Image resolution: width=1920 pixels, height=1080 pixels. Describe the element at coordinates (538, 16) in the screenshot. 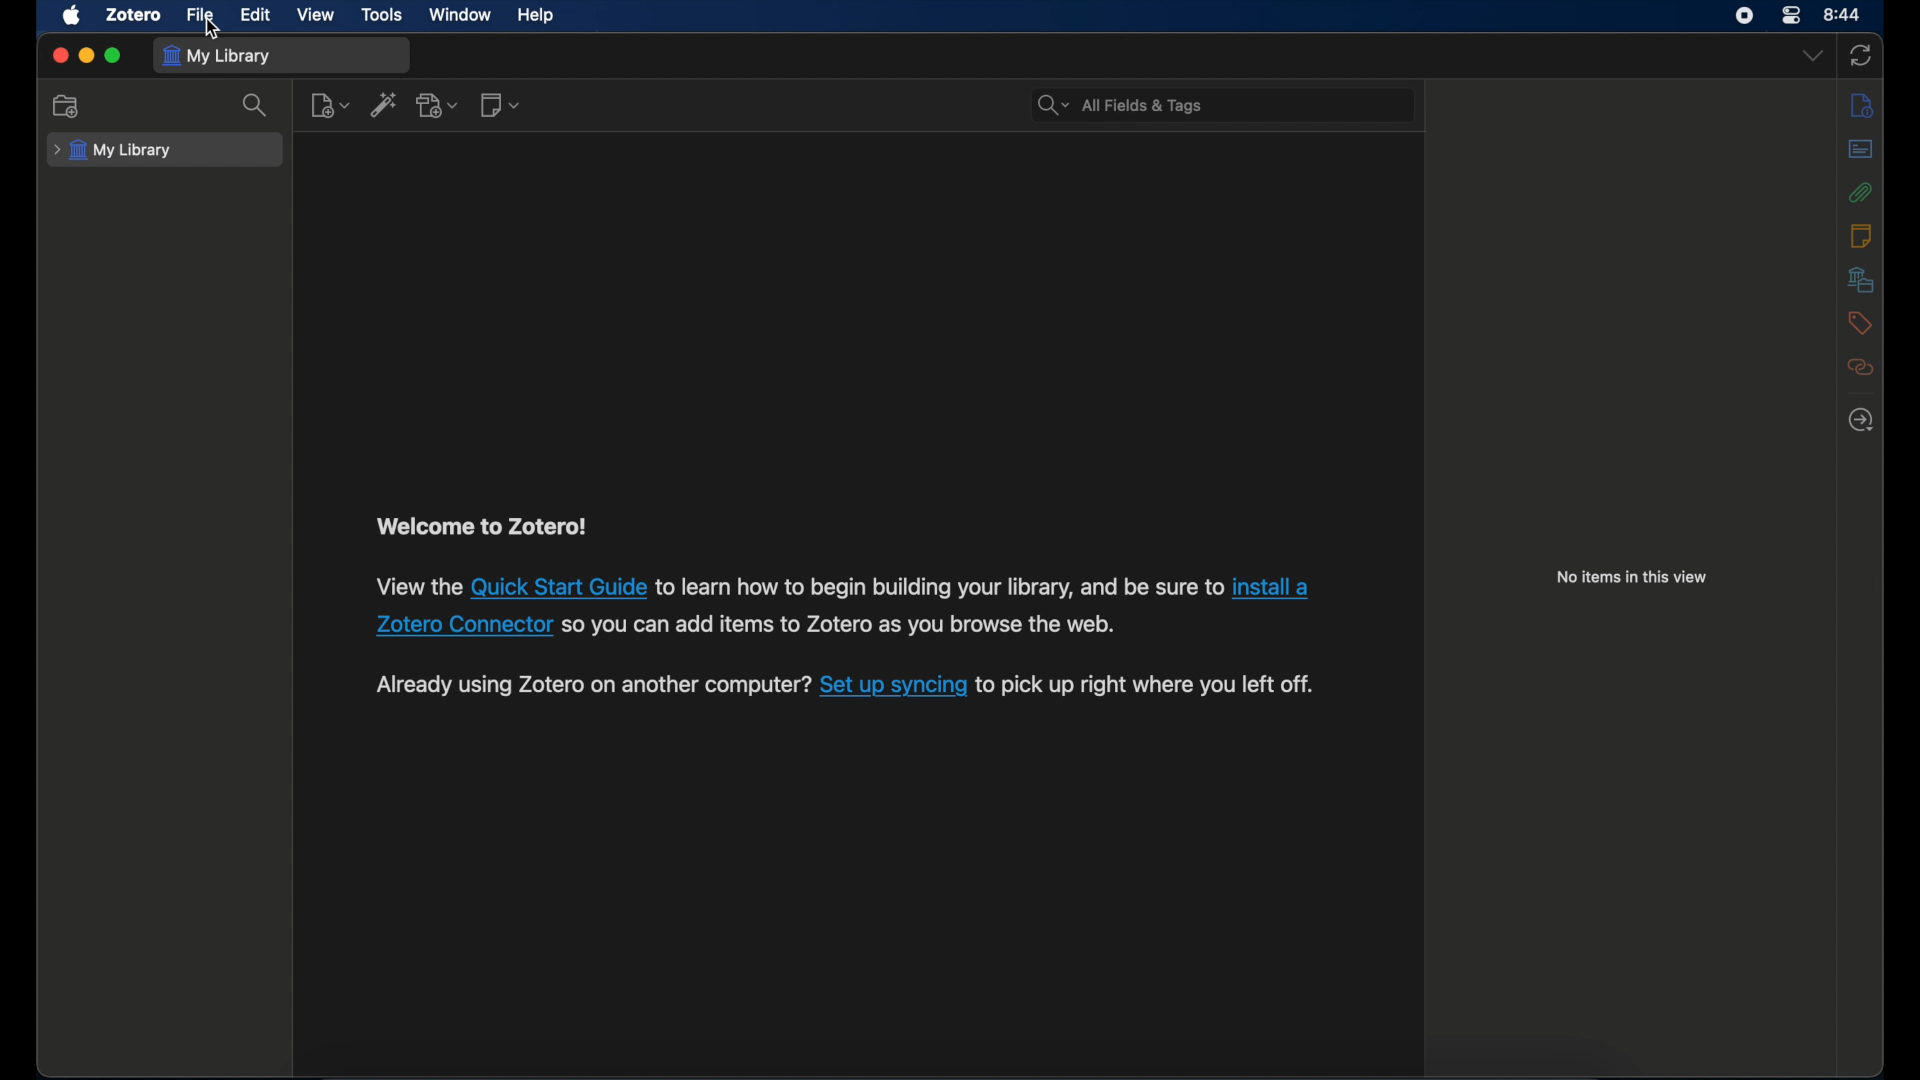

I see `help` at that location.